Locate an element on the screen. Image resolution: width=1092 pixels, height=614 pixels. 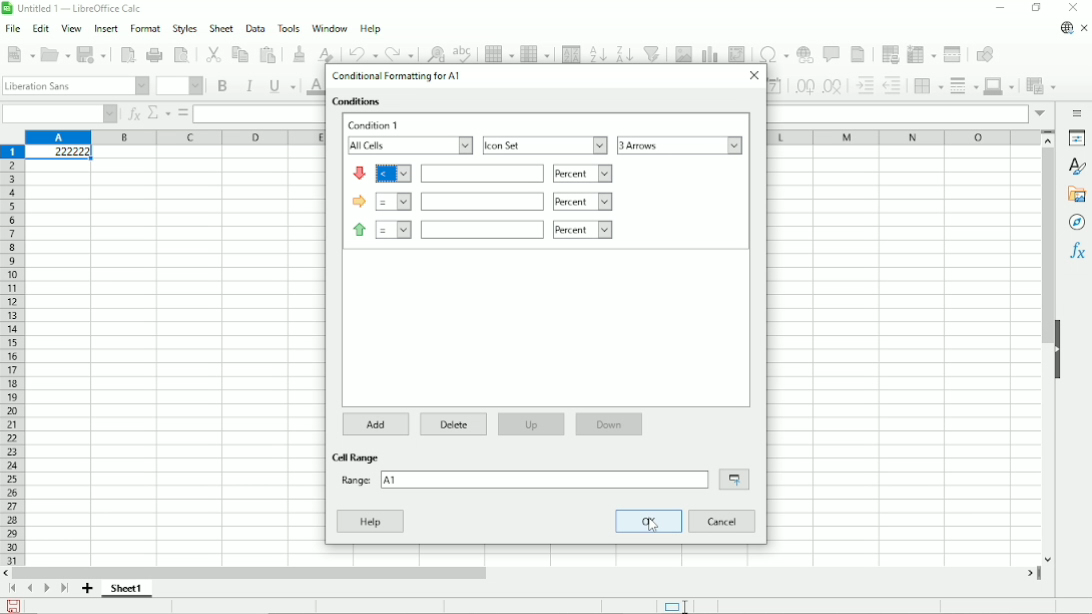
Find and replace is located at coordinates (436, 51).